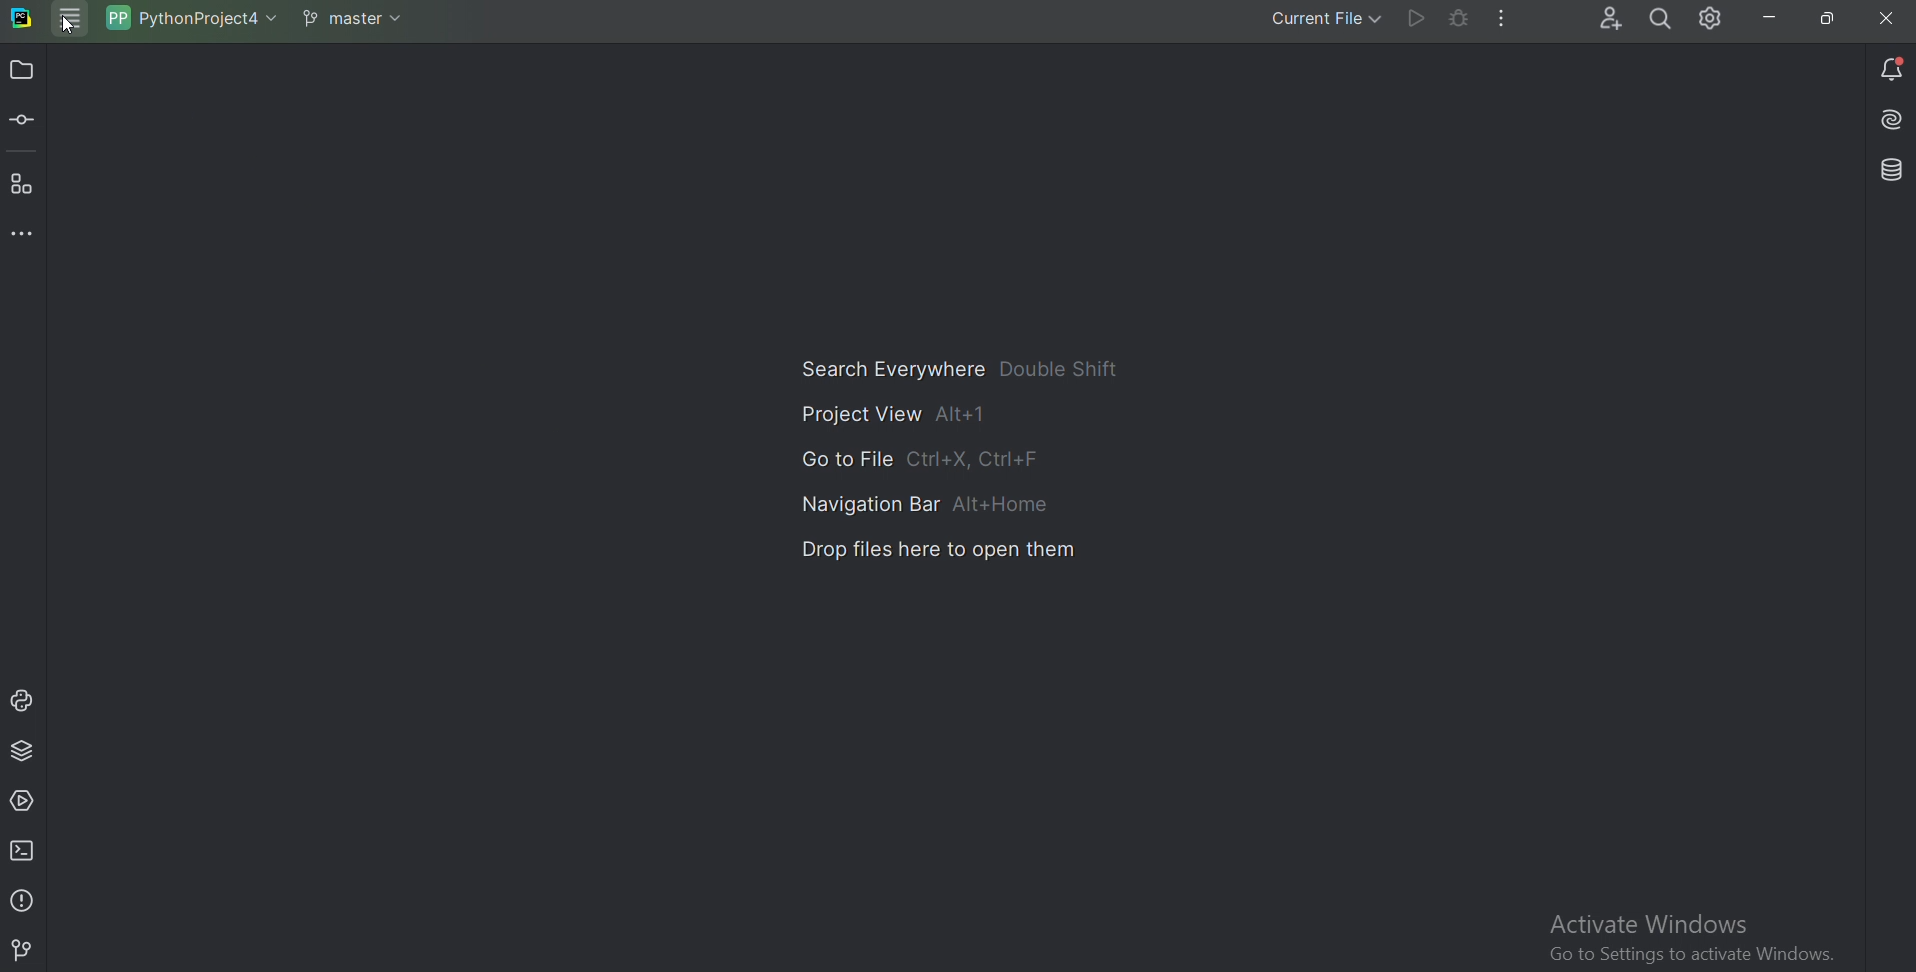 This screenshot has width=1916, height=972. What do you see at coordinates (26, 752) in the screenshot?
I see `Python package` at bounding box center [26, 752].